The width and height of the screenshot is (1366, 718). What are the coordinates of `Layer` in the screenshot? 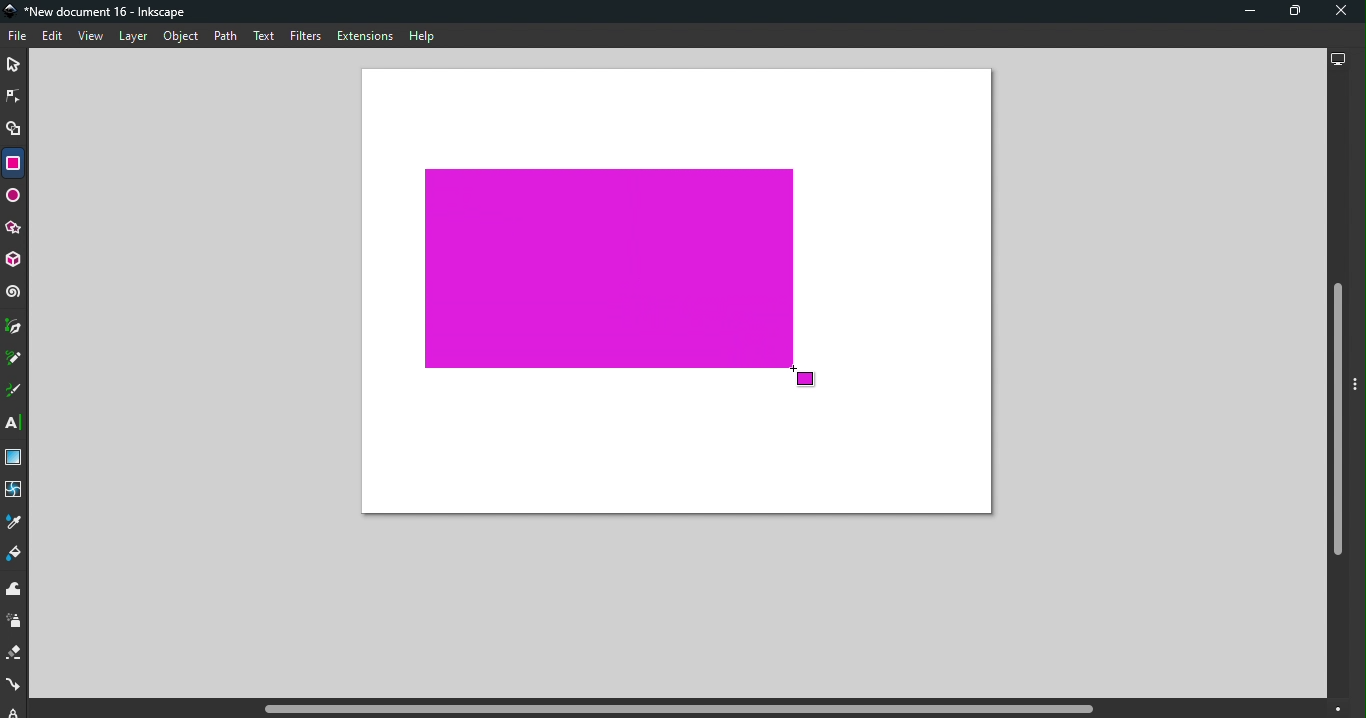 It's located at (133, 38).